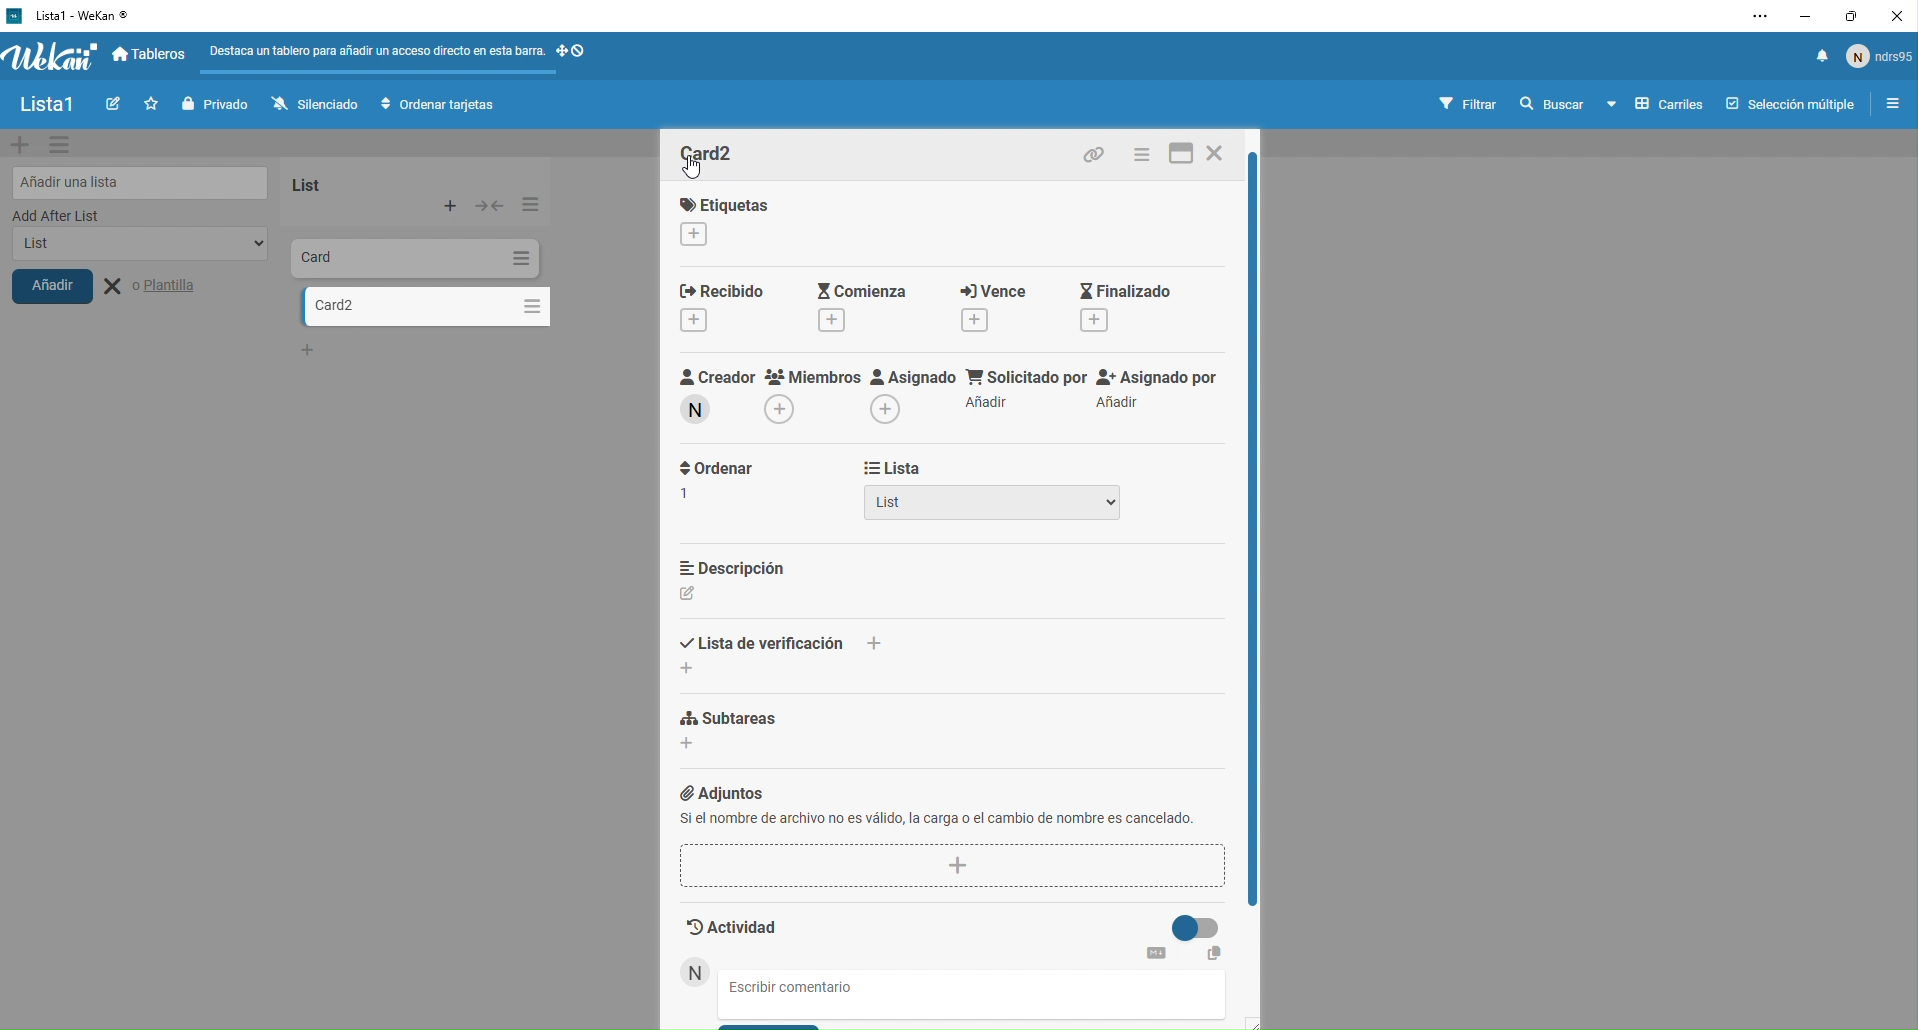  What do you see at coordinates (944, 469) in the screenshot?
I see `lista` at bounding box center [944, 469].